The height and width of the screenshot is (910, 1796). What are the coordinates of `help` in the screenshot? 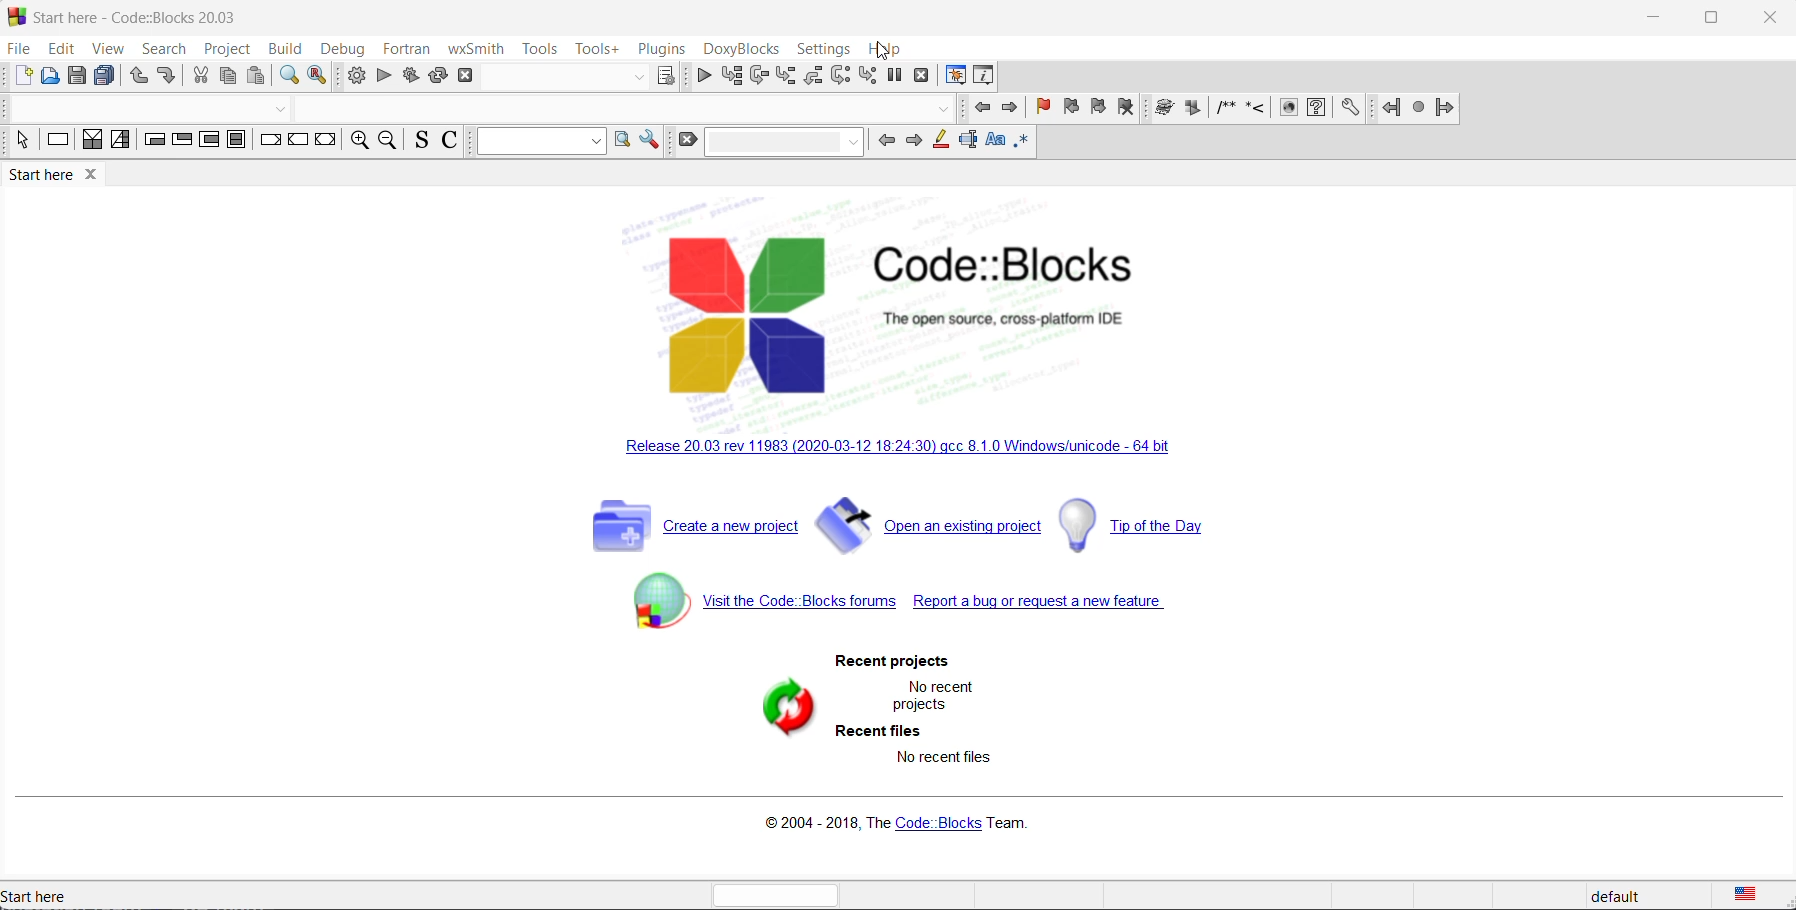 It's located at (883, 47).